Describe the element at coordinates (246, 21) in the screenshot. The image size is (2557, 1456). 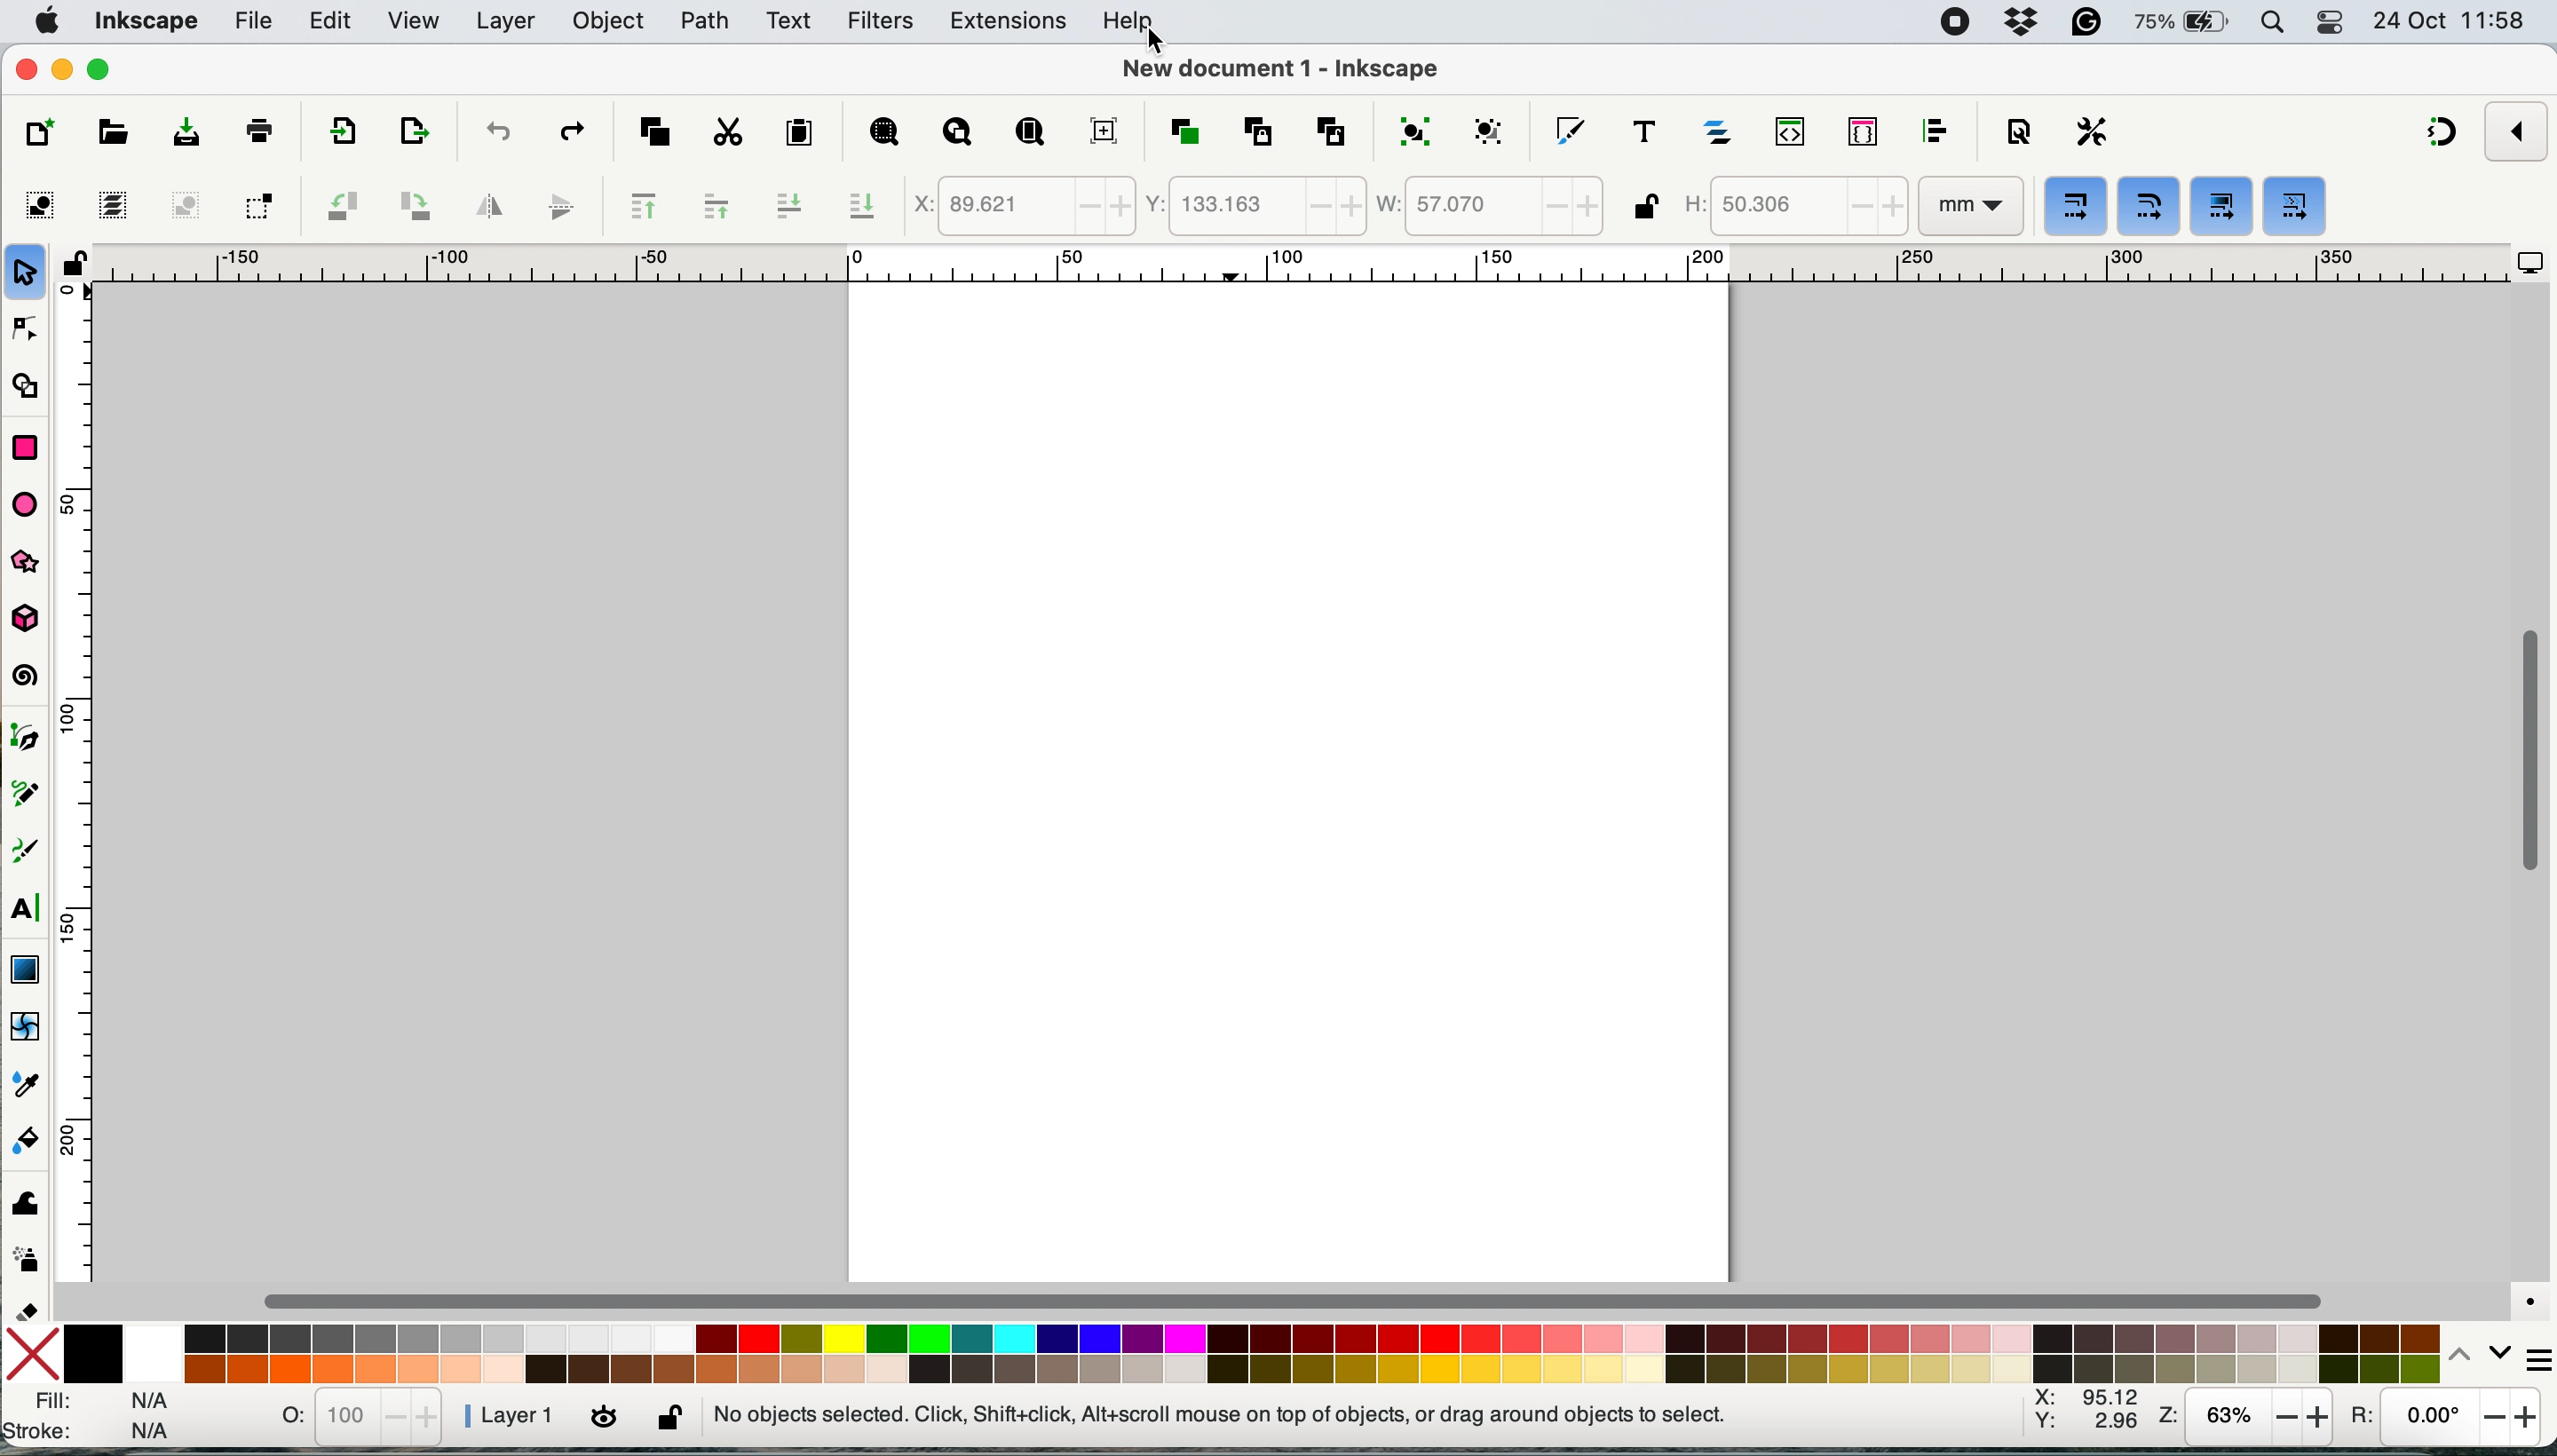
I see `file` at that location.